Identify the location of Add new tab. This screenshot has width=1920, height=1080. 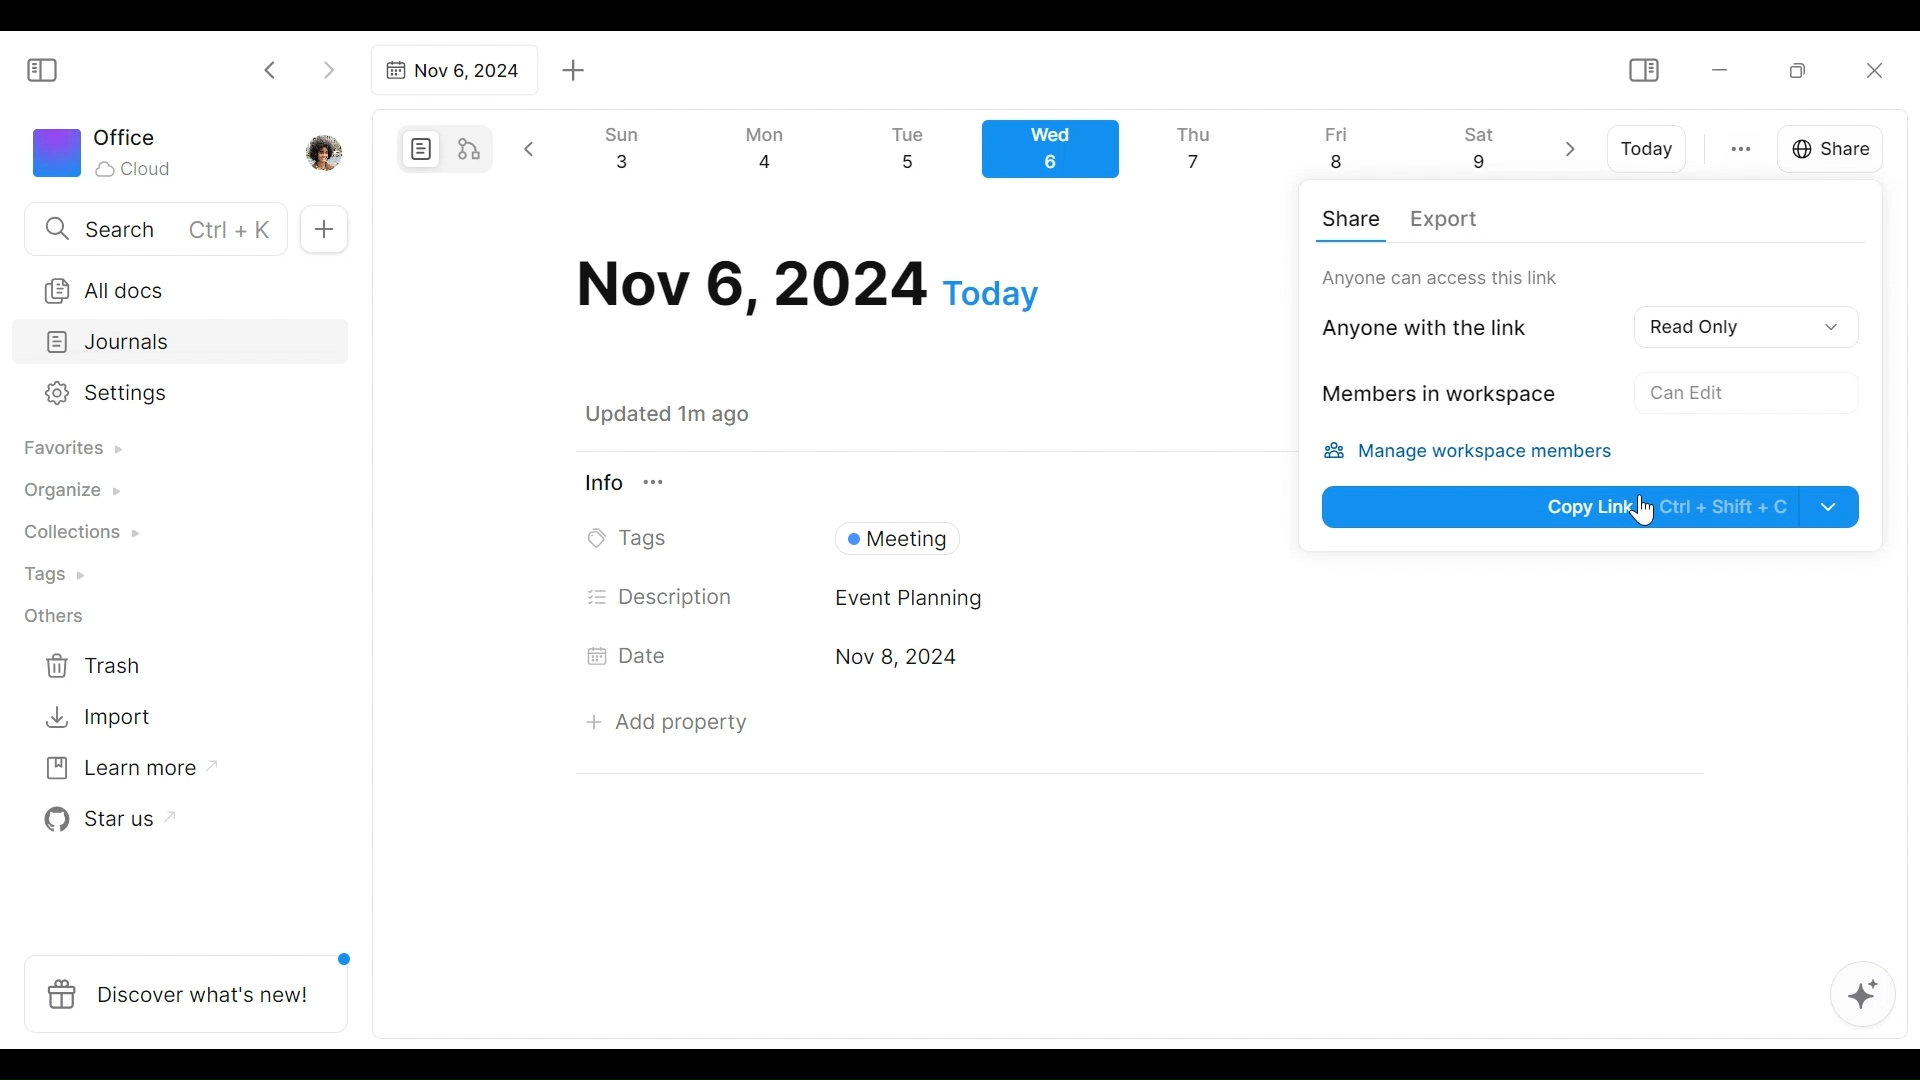
(574, 71).